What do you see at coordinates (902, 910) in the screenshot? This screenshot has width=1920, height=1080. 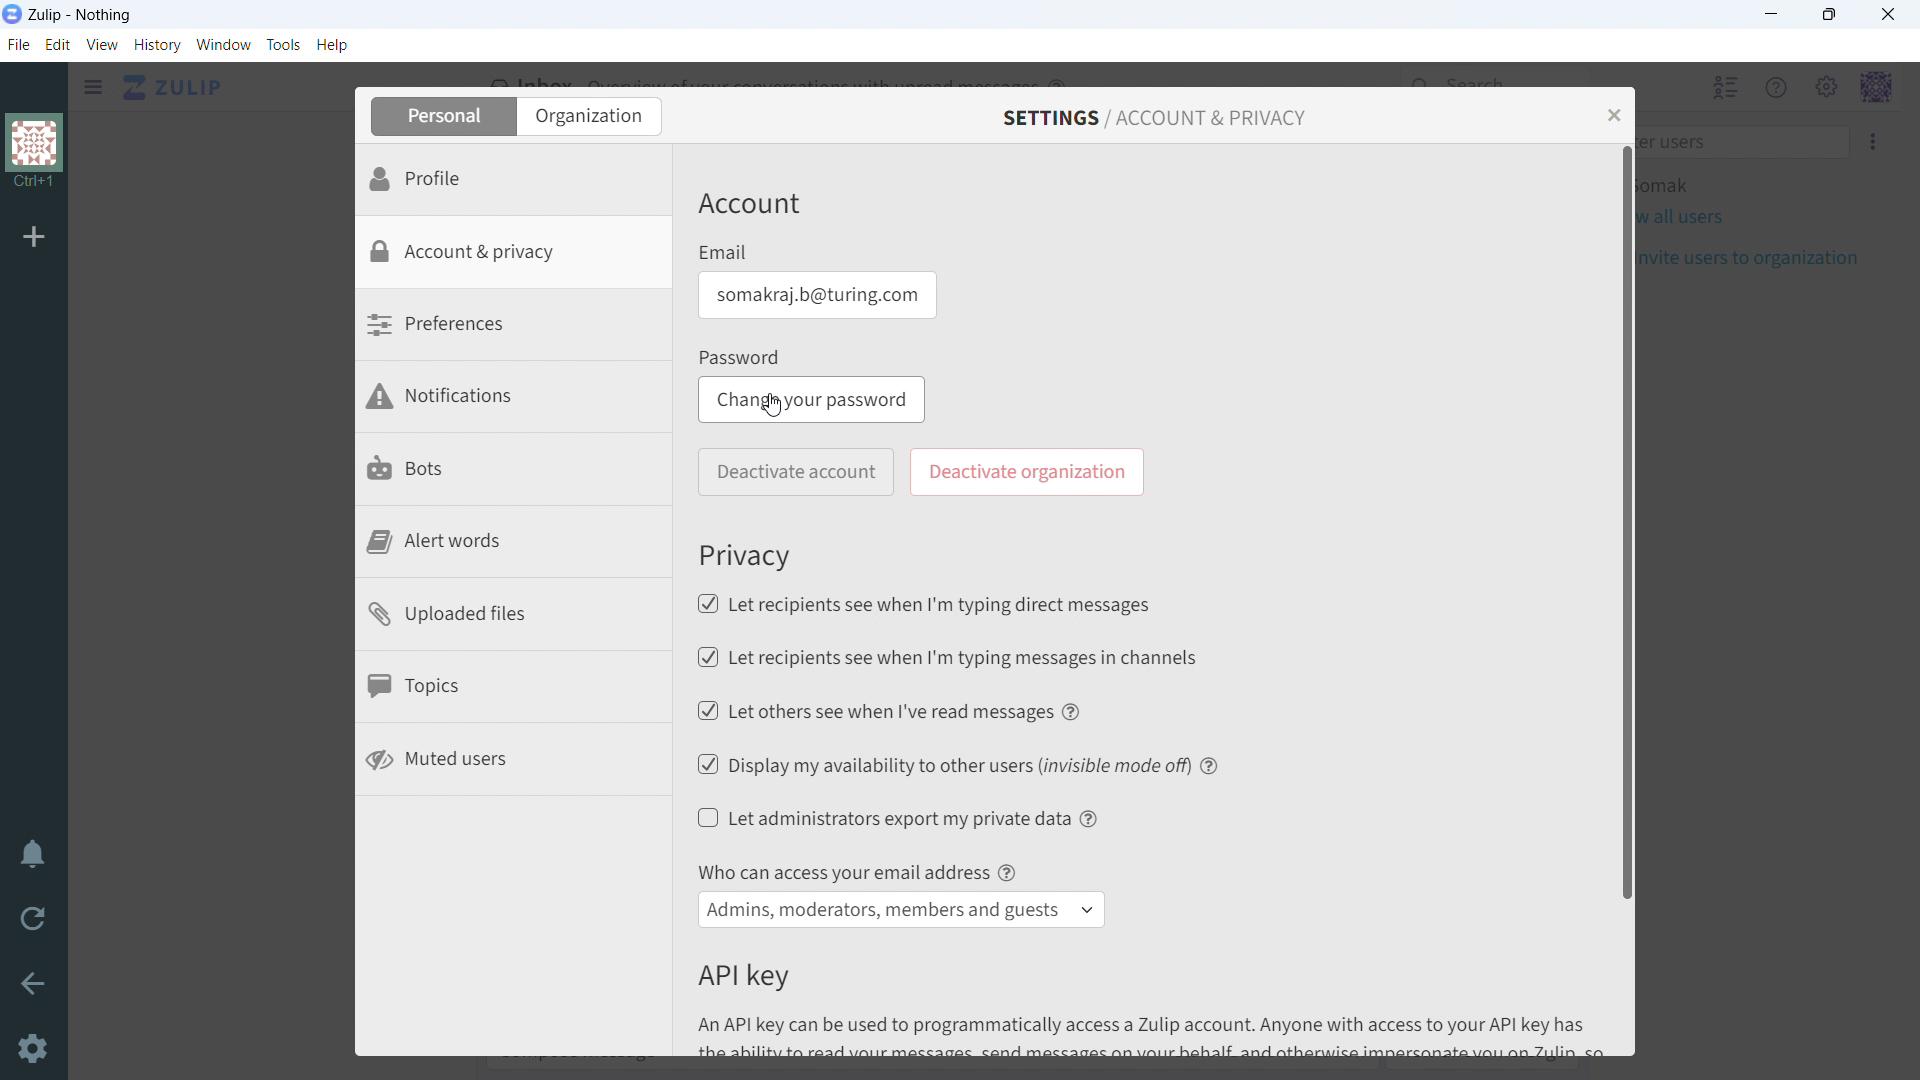 I see `select access to email address` at bounding box center [902, 910].